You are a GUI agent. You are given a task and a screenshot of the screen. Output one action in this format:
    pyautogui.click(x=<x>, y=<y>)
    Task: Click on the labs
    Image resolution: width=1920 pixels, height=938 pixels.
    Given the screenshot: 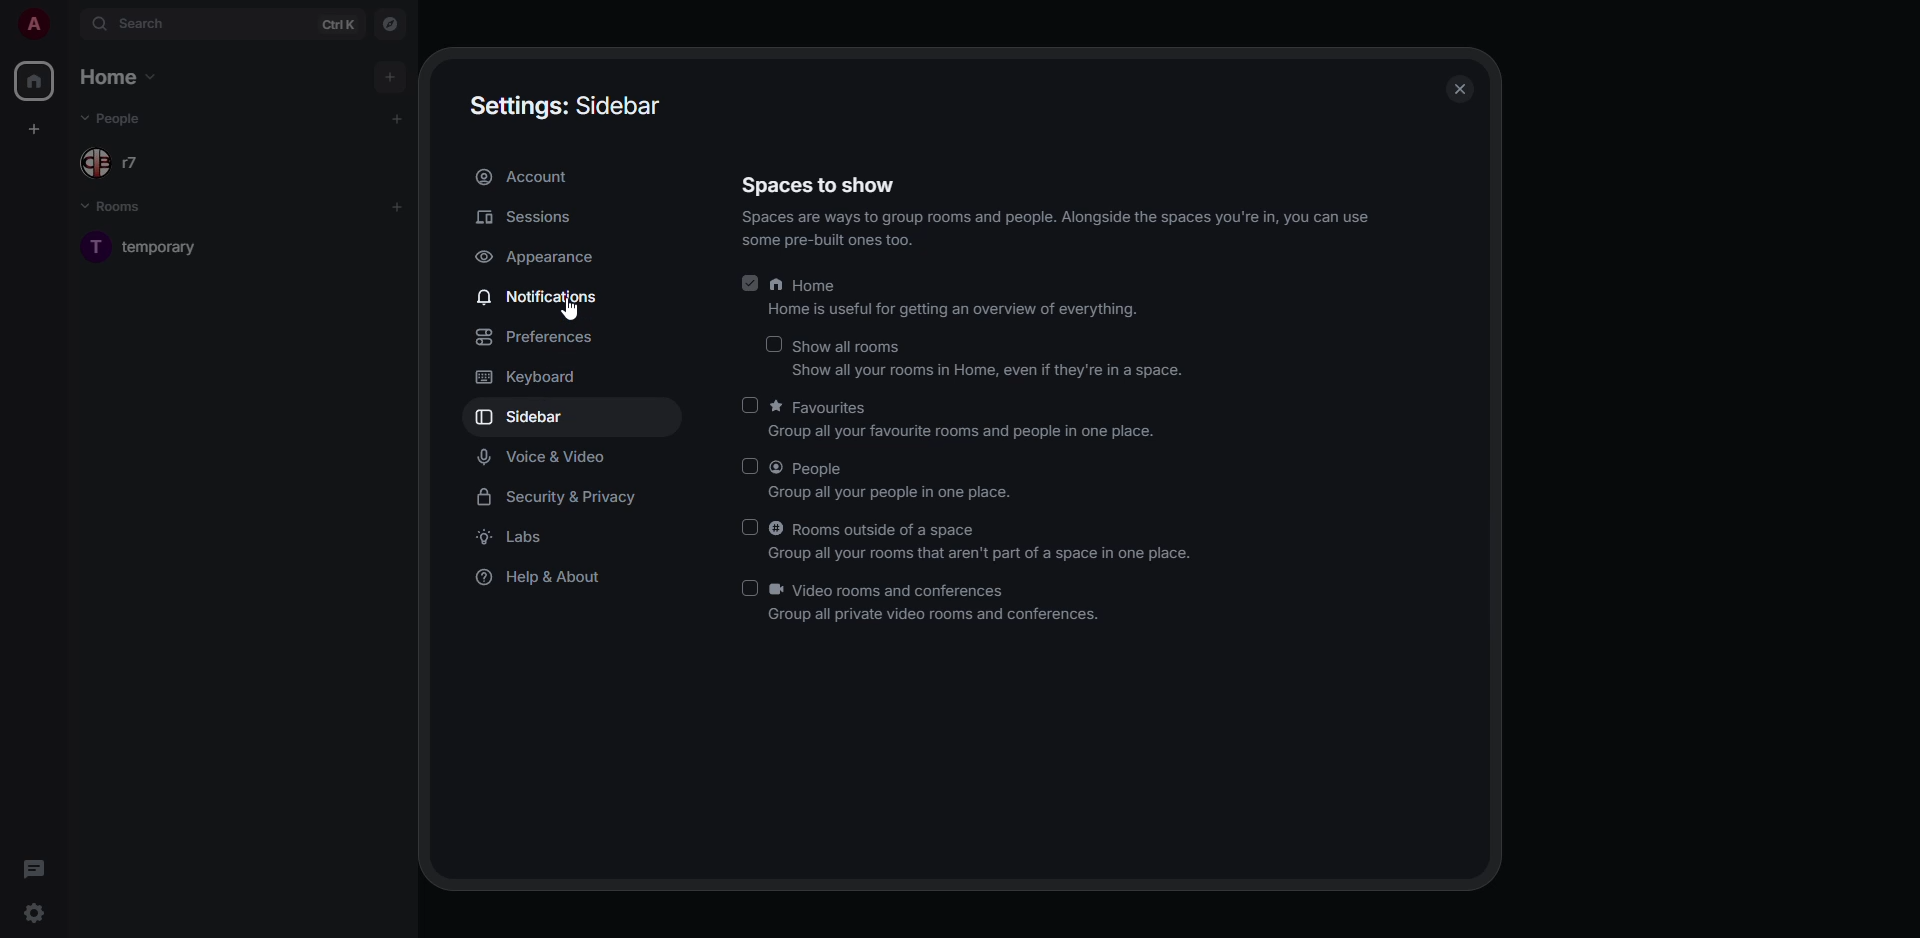 What is the action you would take?
    pyautogui.click(x=520, y=537)
    